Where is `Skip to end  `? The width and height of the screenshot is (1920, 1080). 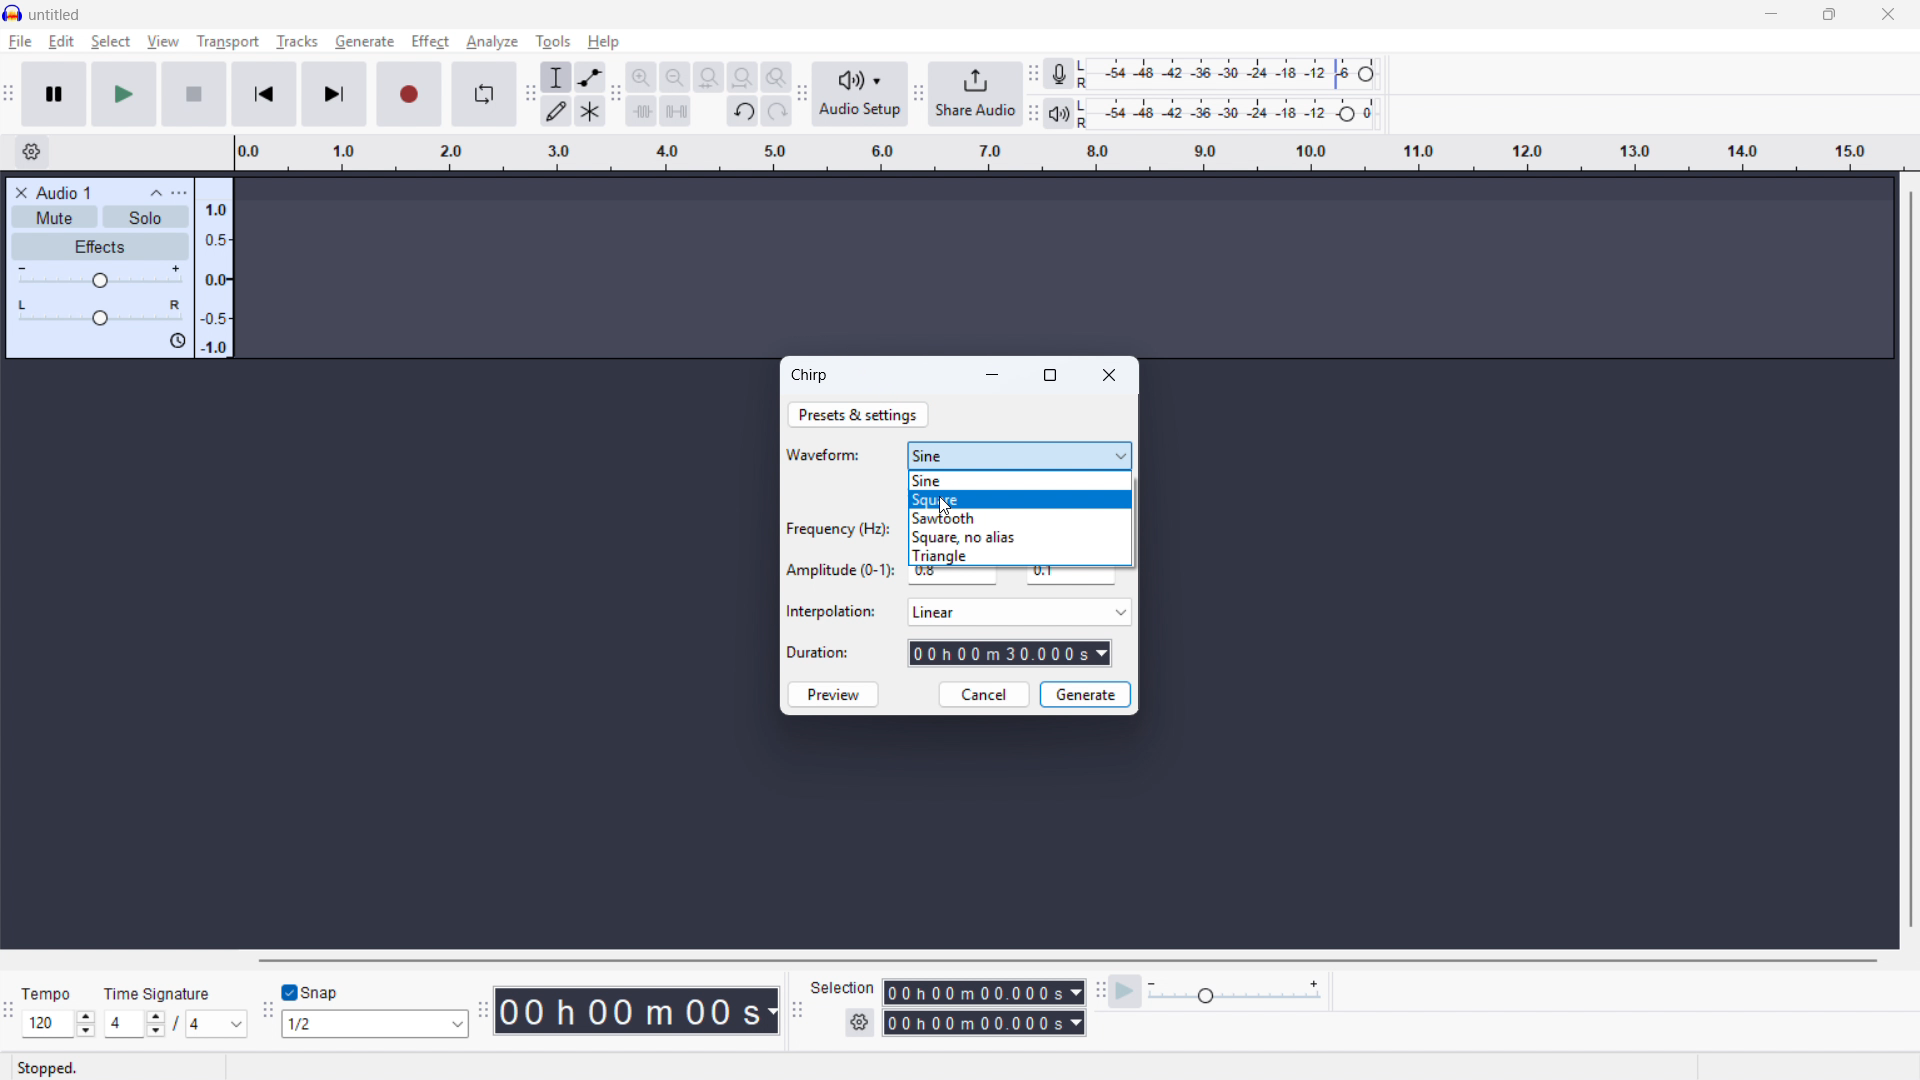
Skip to end   is located at coordinates (334, 94).